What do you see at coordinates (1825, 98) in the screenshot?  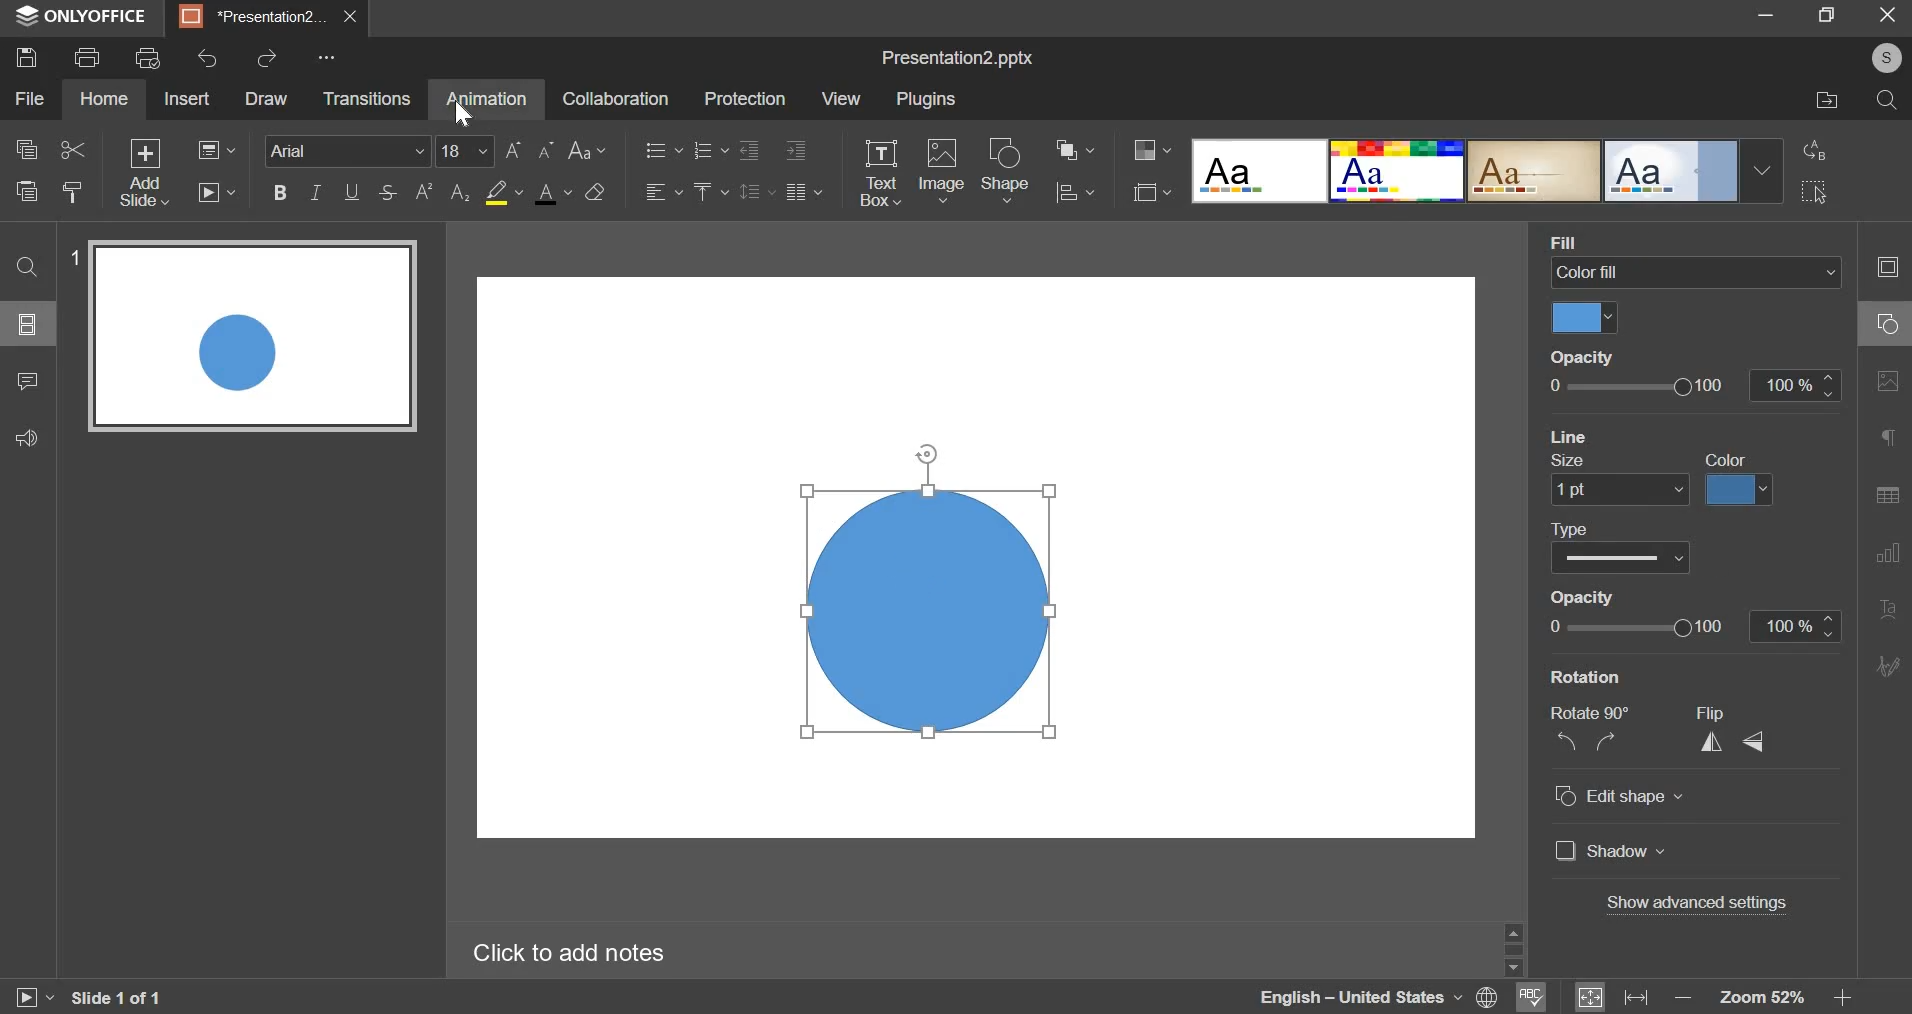 I see `file location` at bounding box center [1825, 98].